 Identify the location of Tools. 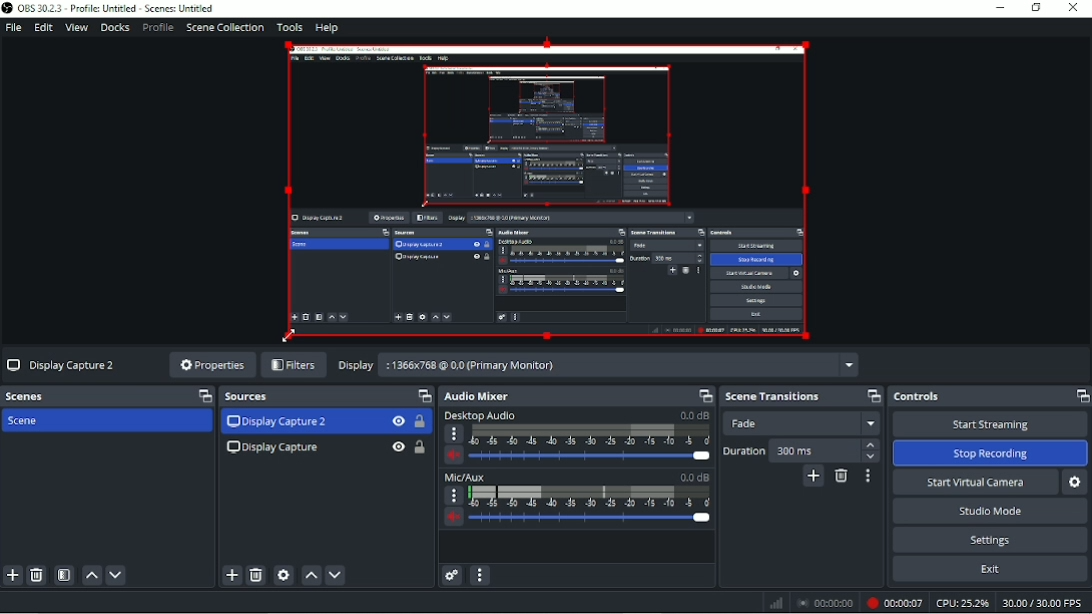
(289, 27).